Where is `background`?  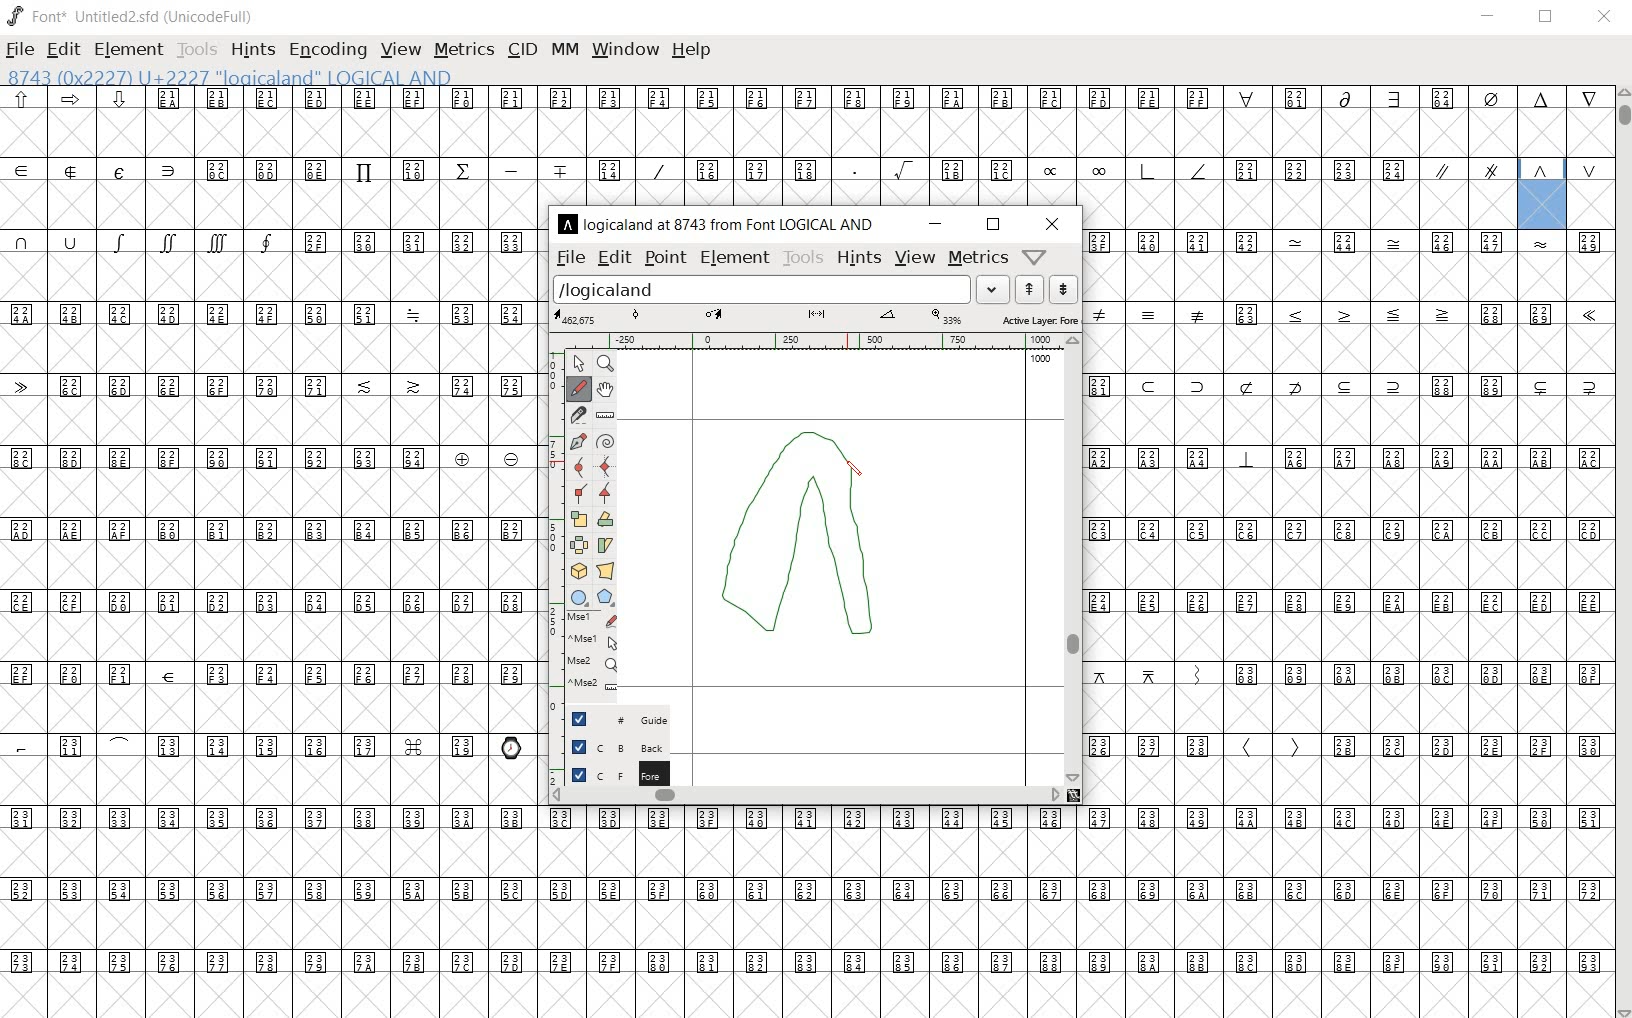 background is located at coordinates (609, 748).